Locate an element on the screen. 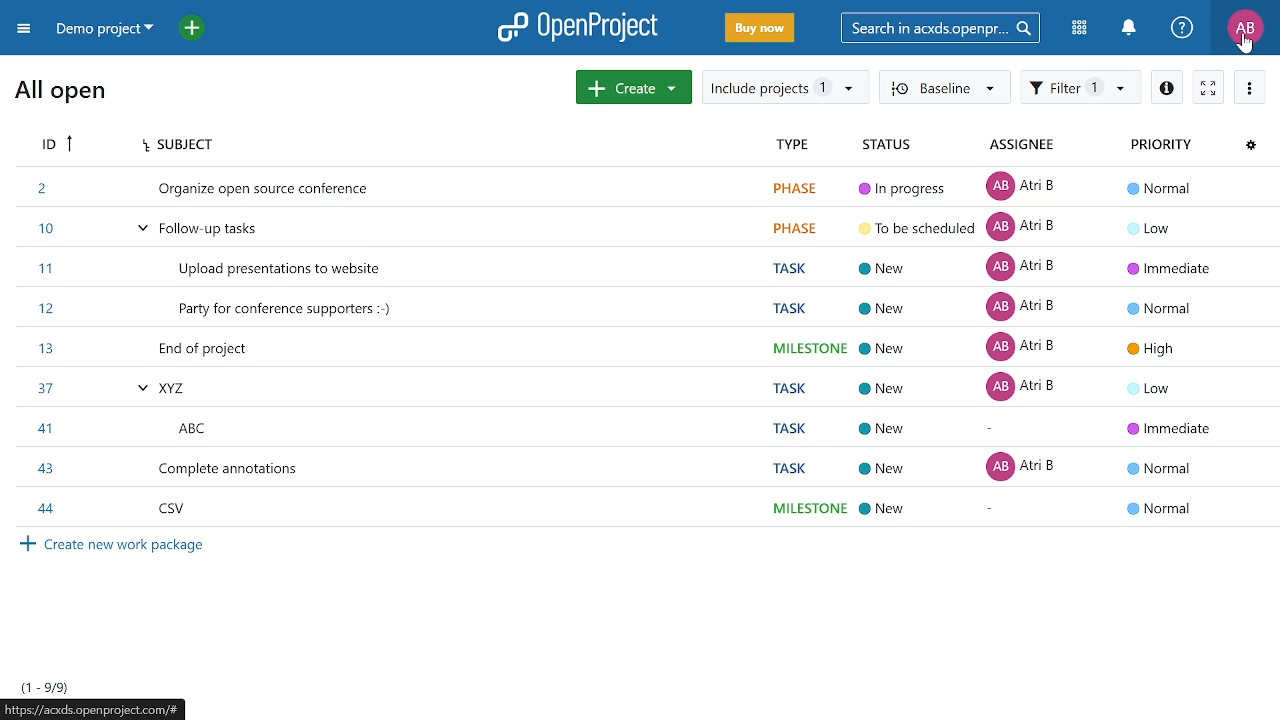  Help is located at coordinates (1183, 29).